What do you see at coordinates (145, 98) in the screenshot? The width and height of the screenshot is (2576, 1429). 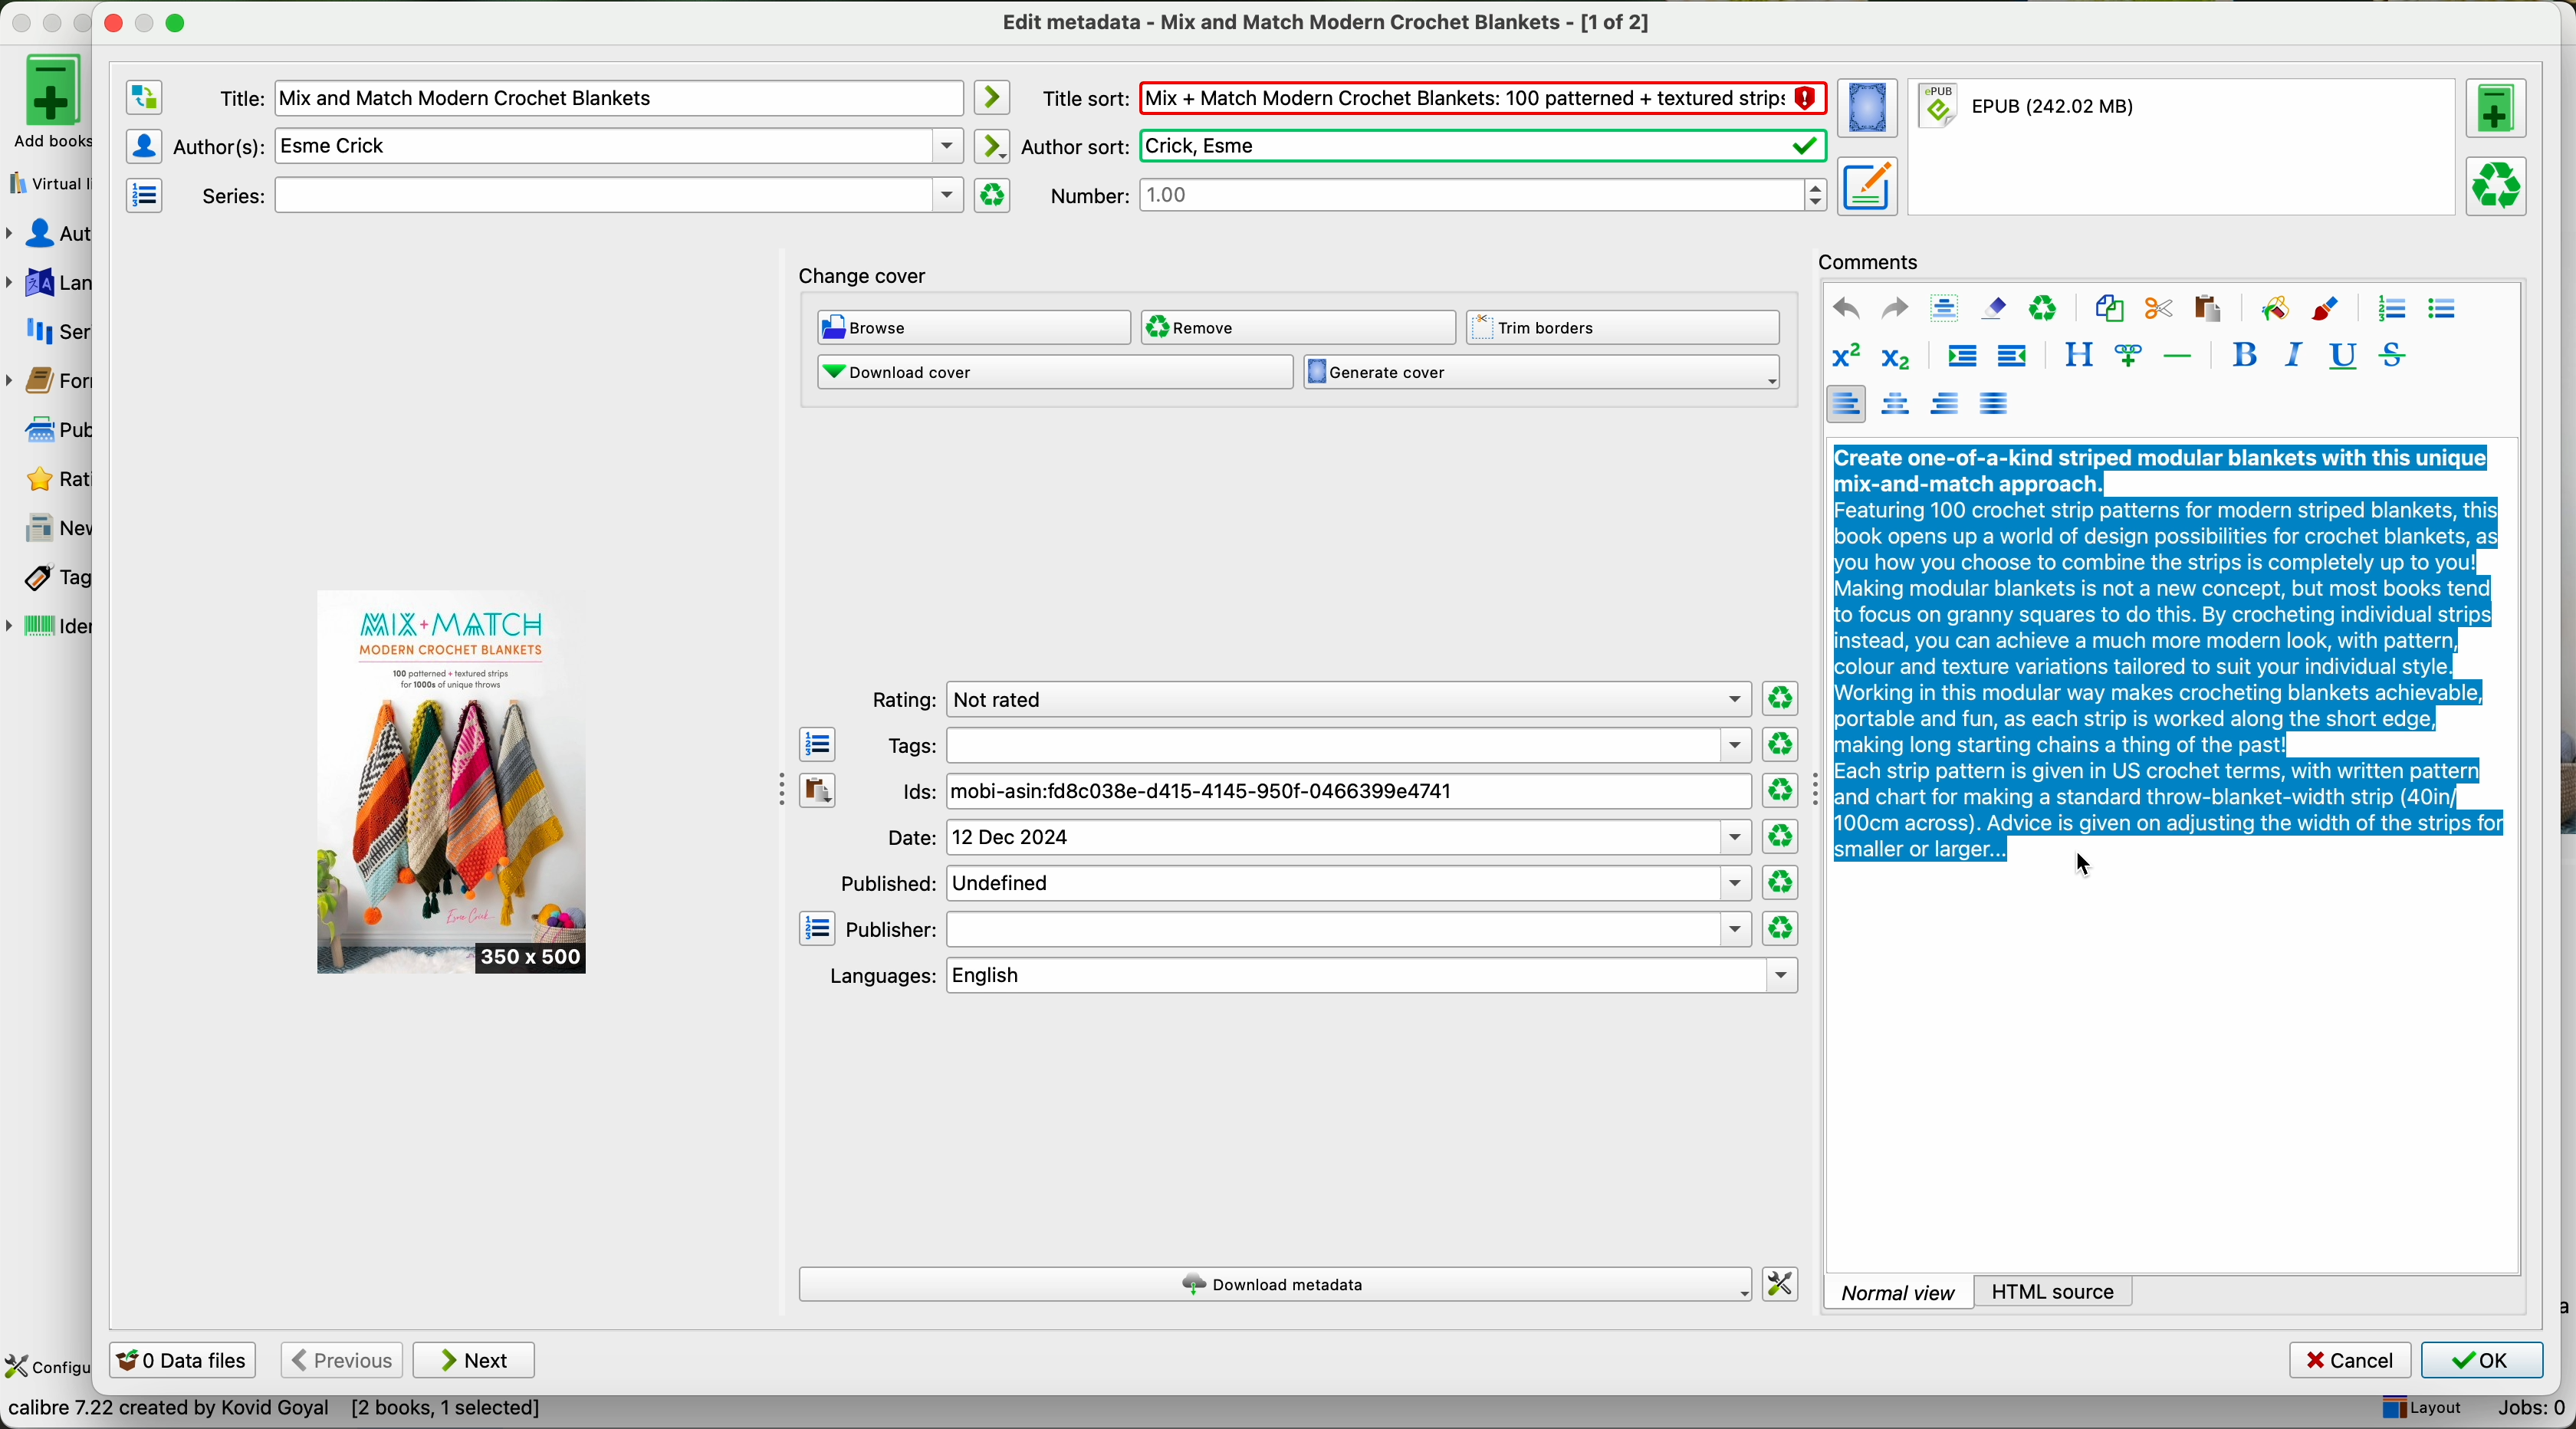 I see `swap the author and title` at bounding box center [145, 98].